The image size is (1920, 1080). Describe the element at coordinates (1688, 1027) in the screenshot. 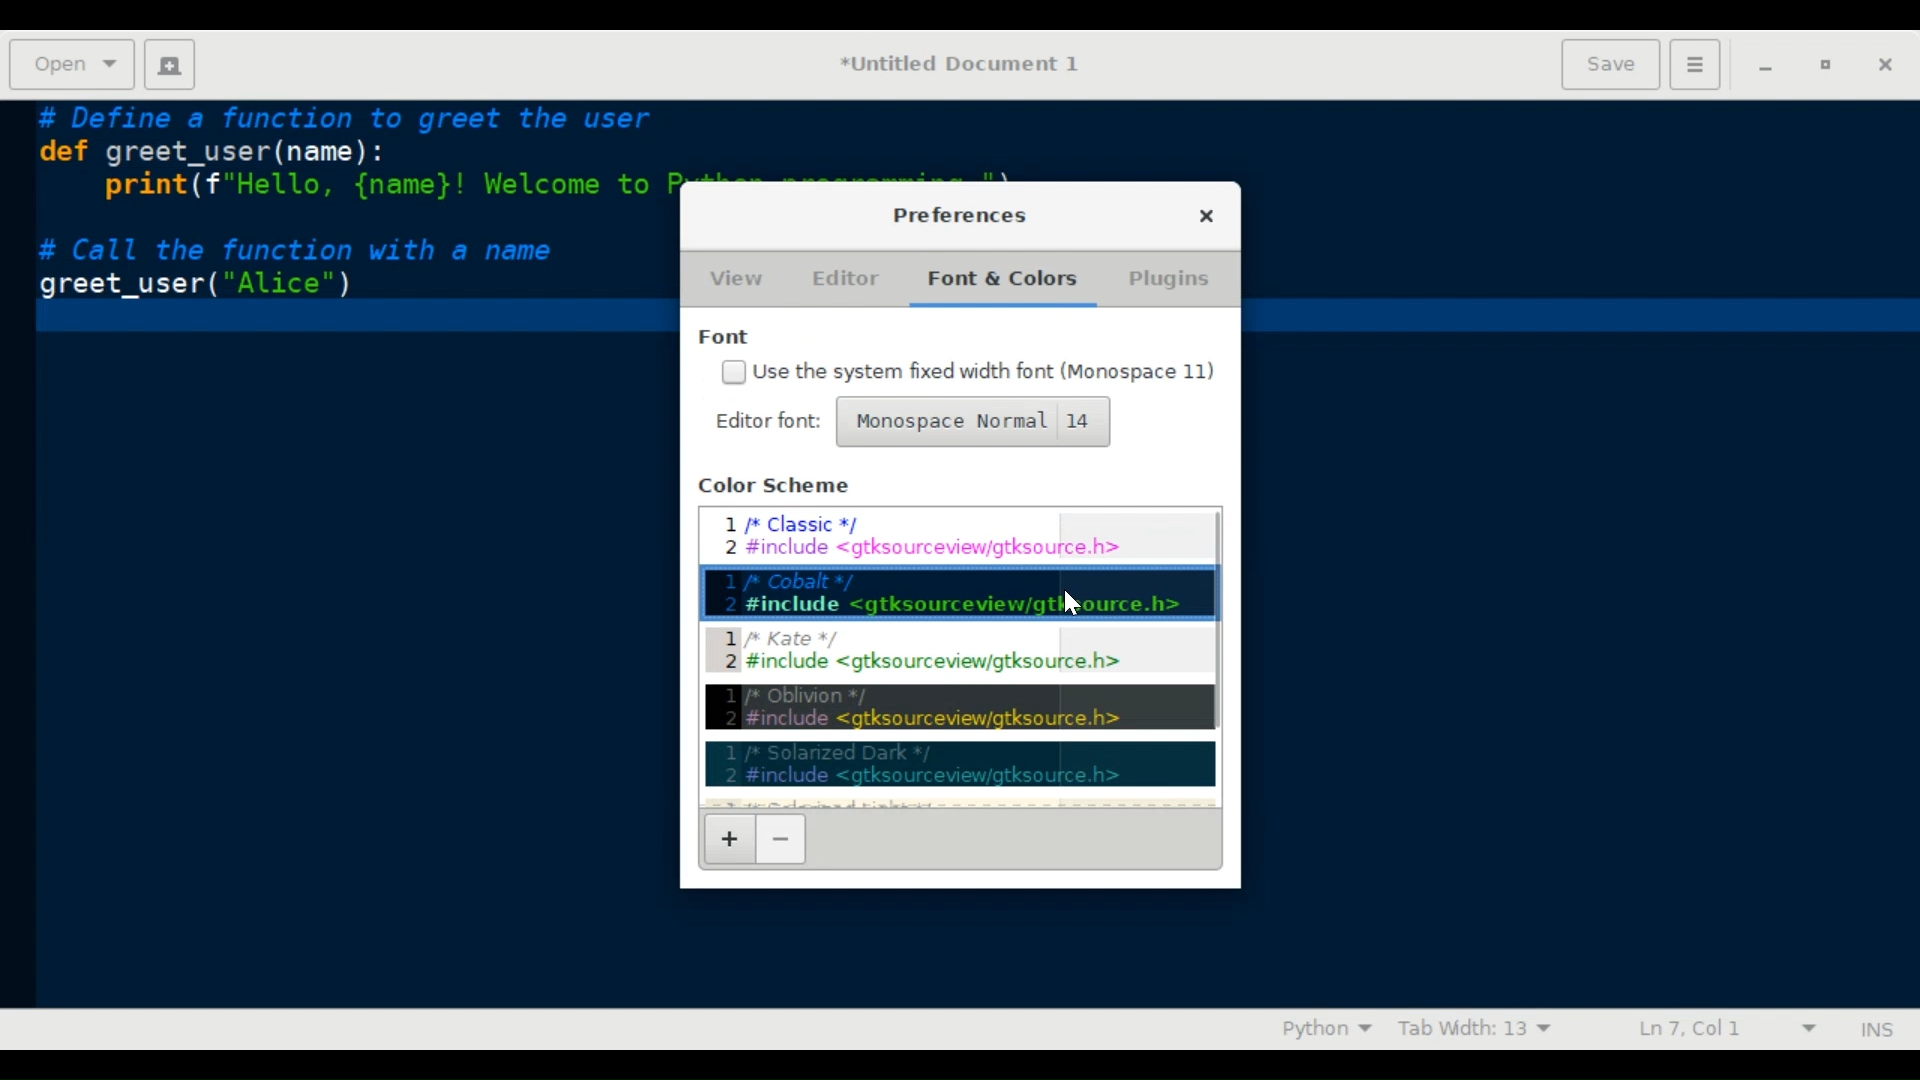

I see `Cursor Position` at that location.